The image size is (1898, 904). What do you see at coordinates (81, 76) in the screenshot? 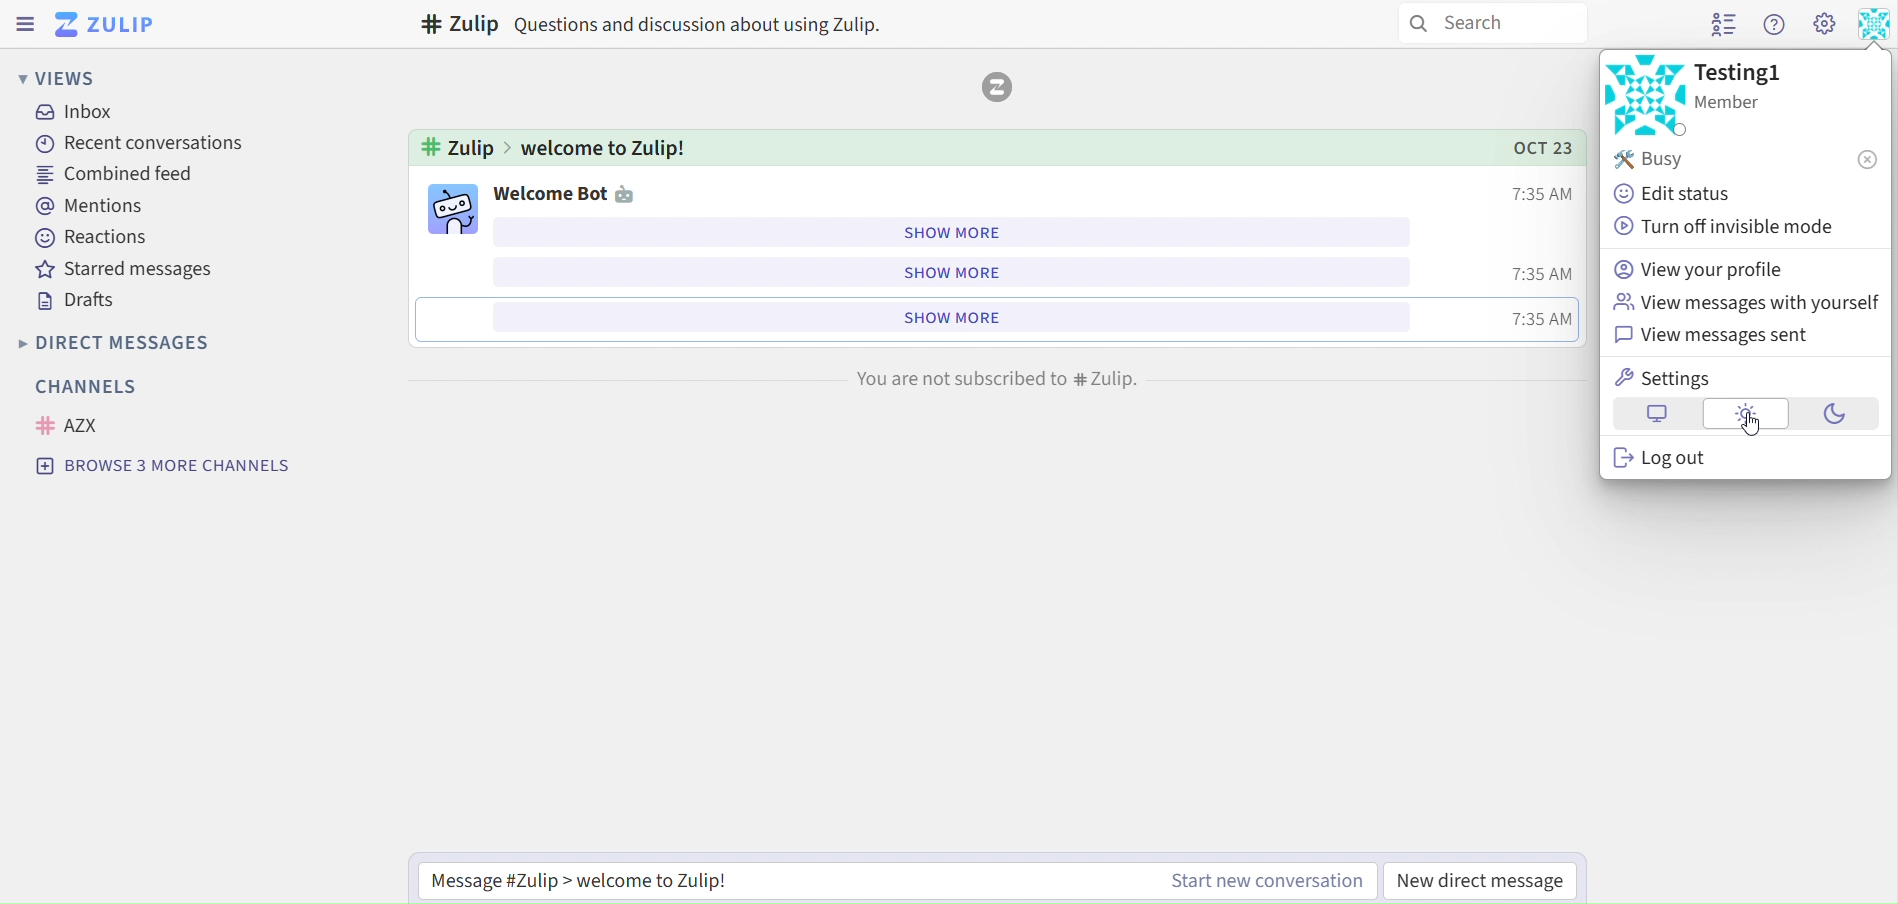
I see `views` at bounding box center [81, 76].